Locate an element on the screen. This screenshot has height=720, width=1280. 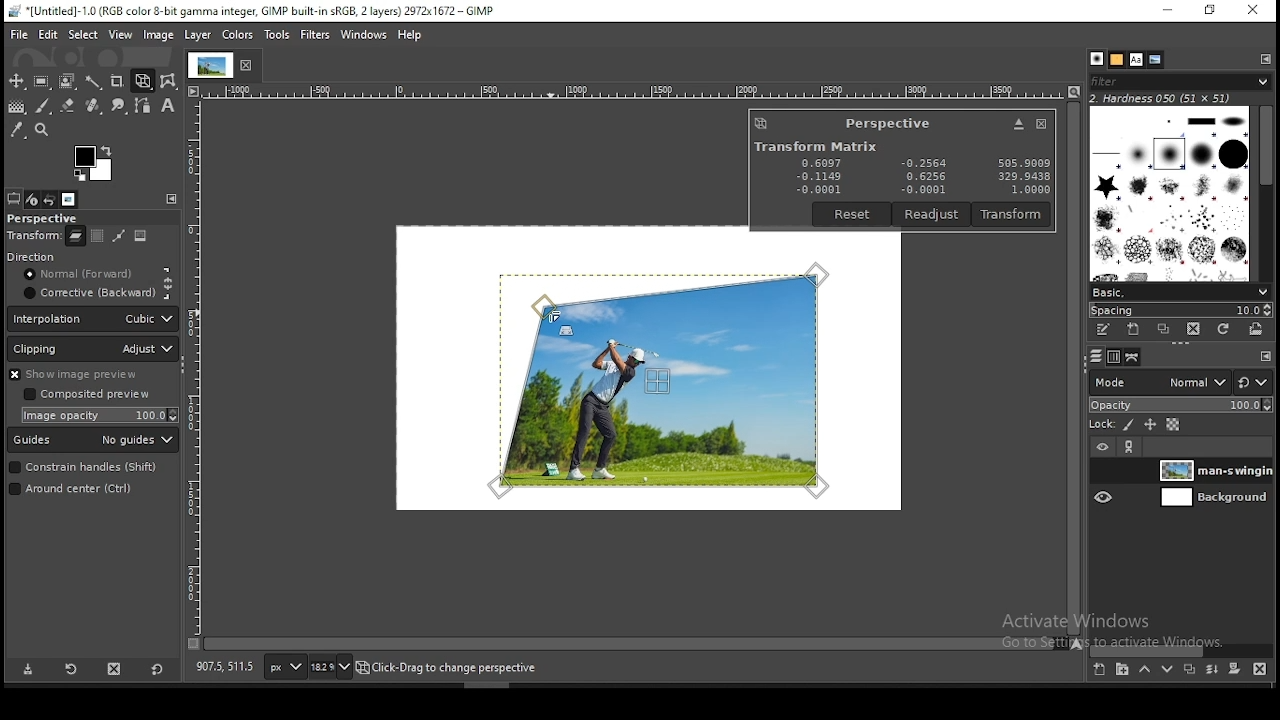
open brush as image is located at coordinates (1256, 329).